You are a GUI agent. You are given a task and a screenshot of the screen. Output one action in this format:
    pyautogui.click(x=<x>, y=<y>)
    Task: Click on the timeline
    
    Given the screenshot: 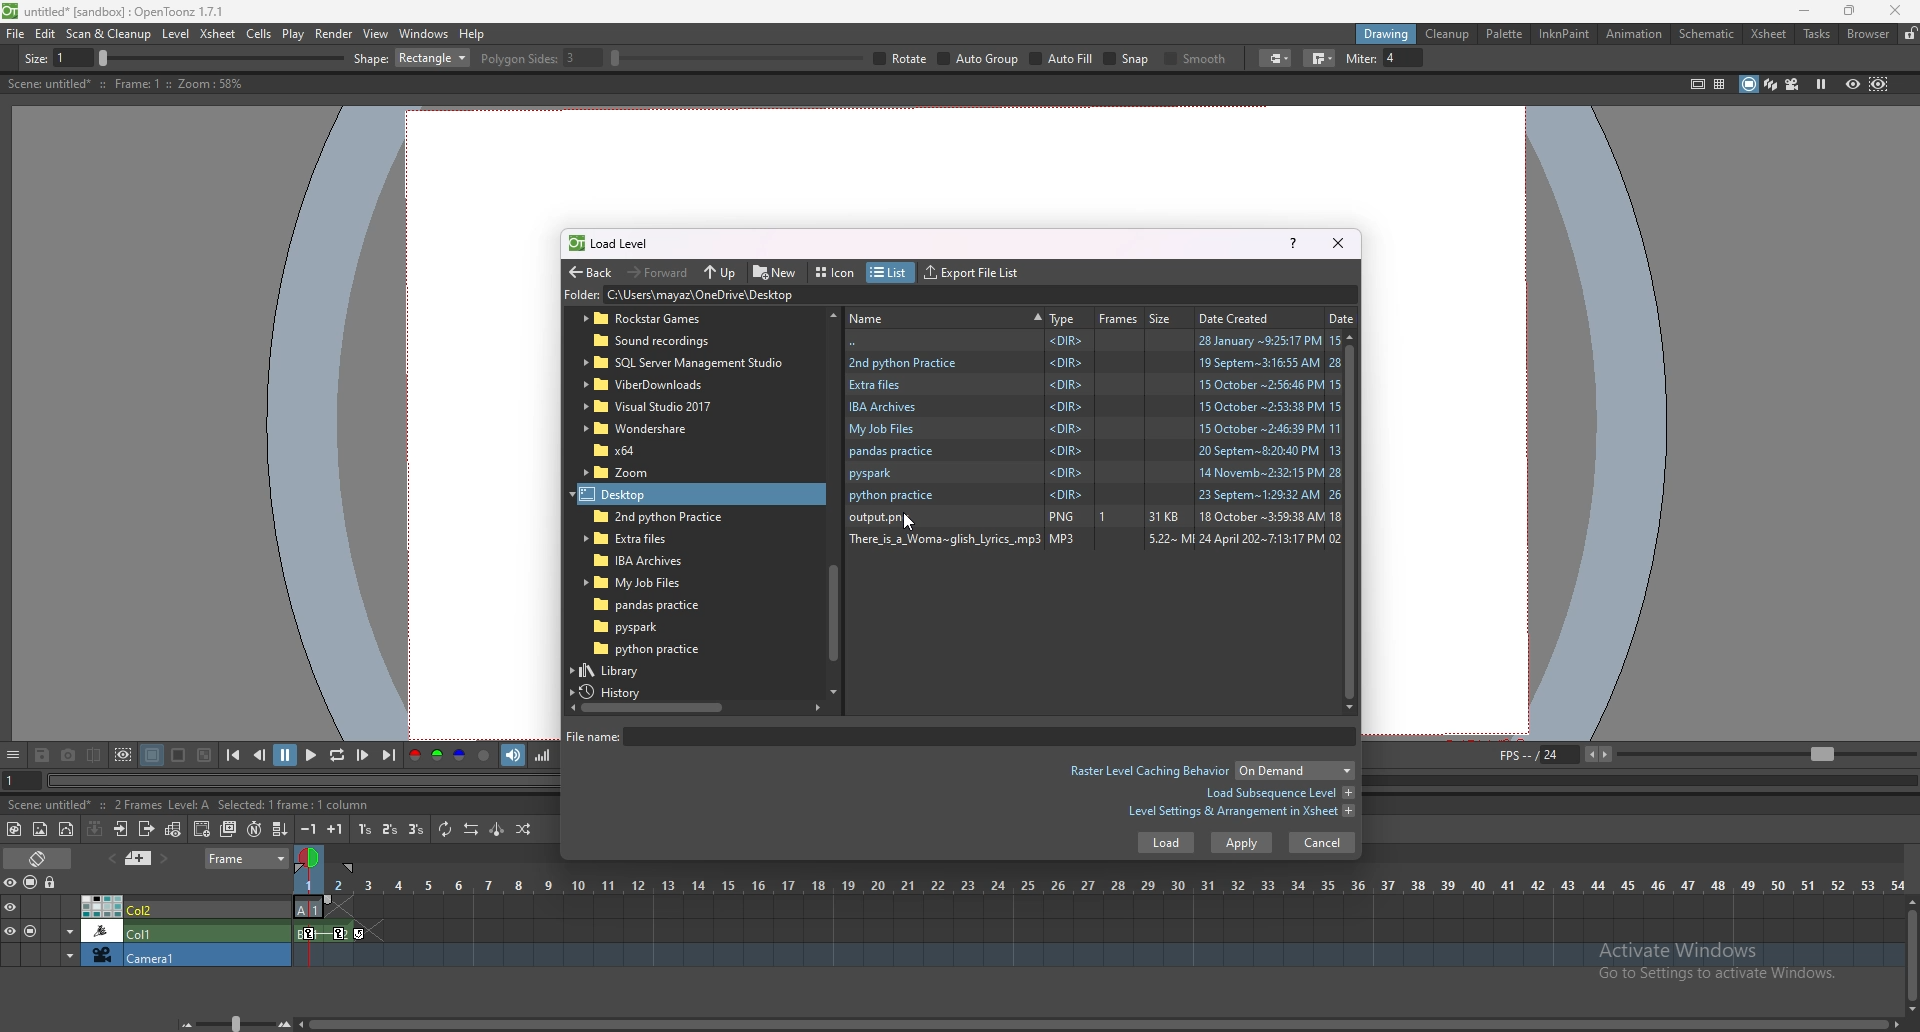 What is the action you would take?
    pyautogui.click(x=1096, y=956)
    